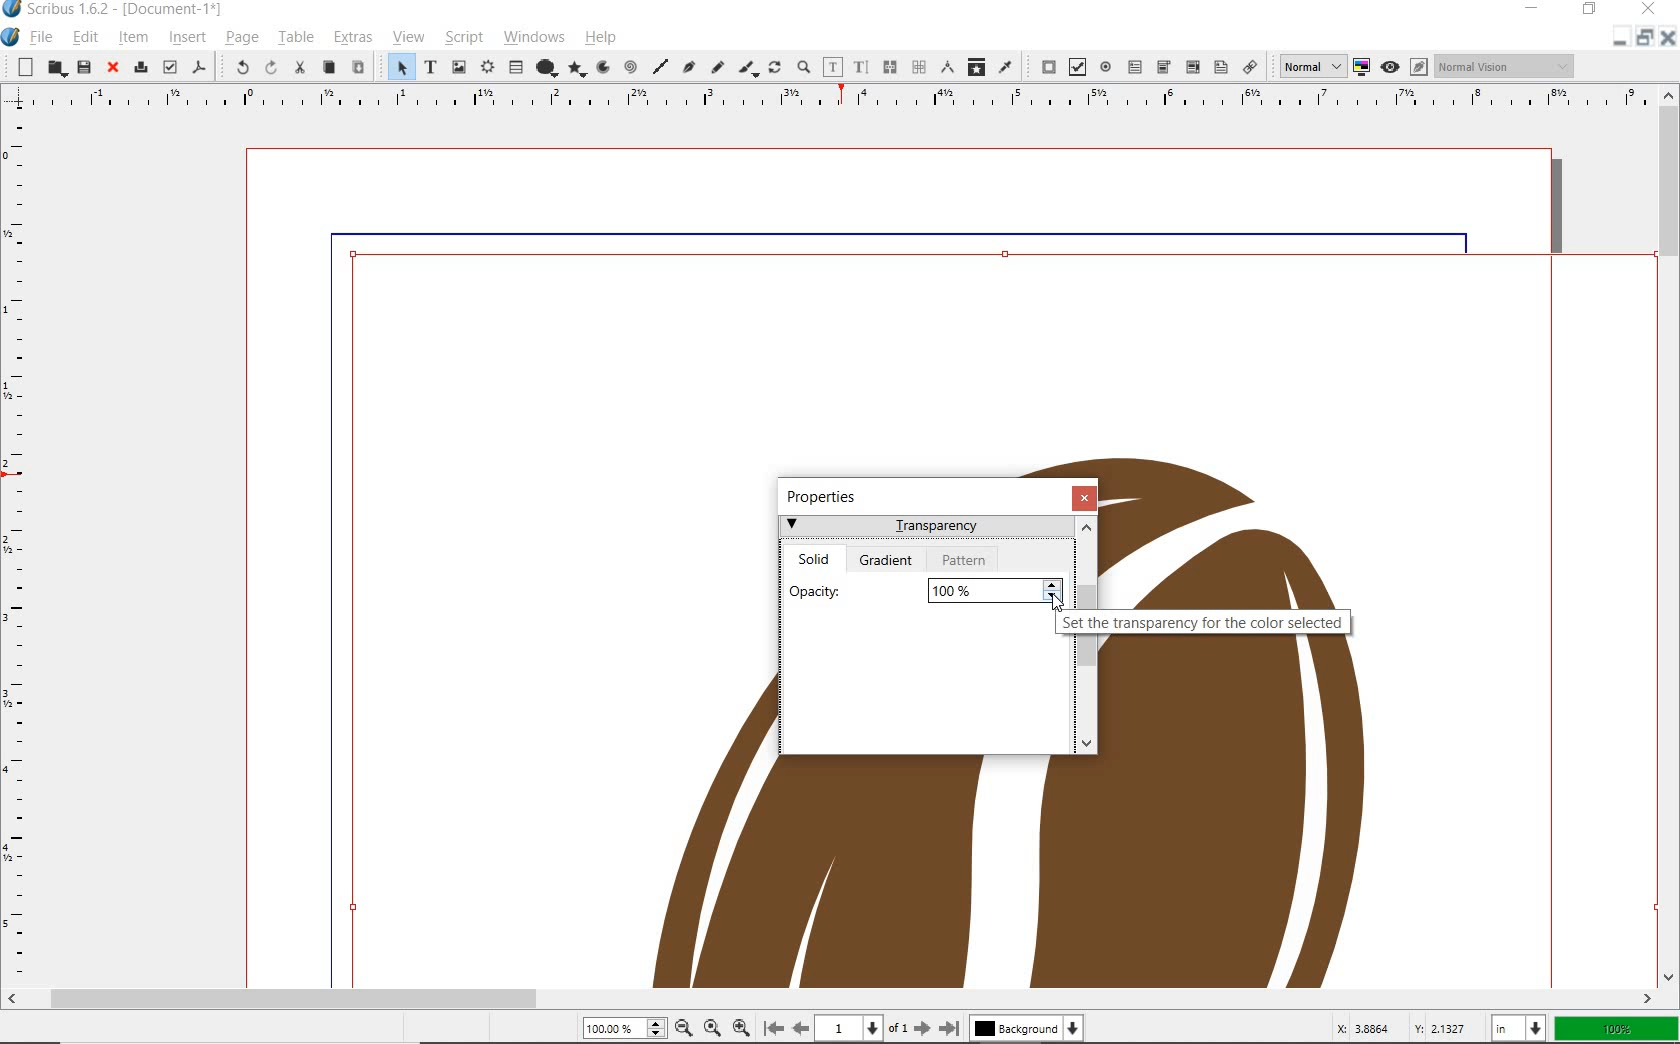 The image size is (1680, 1044). Describe the element at coordinates (1005, 67) in the screenshot. I see `eye dropper` at that location.